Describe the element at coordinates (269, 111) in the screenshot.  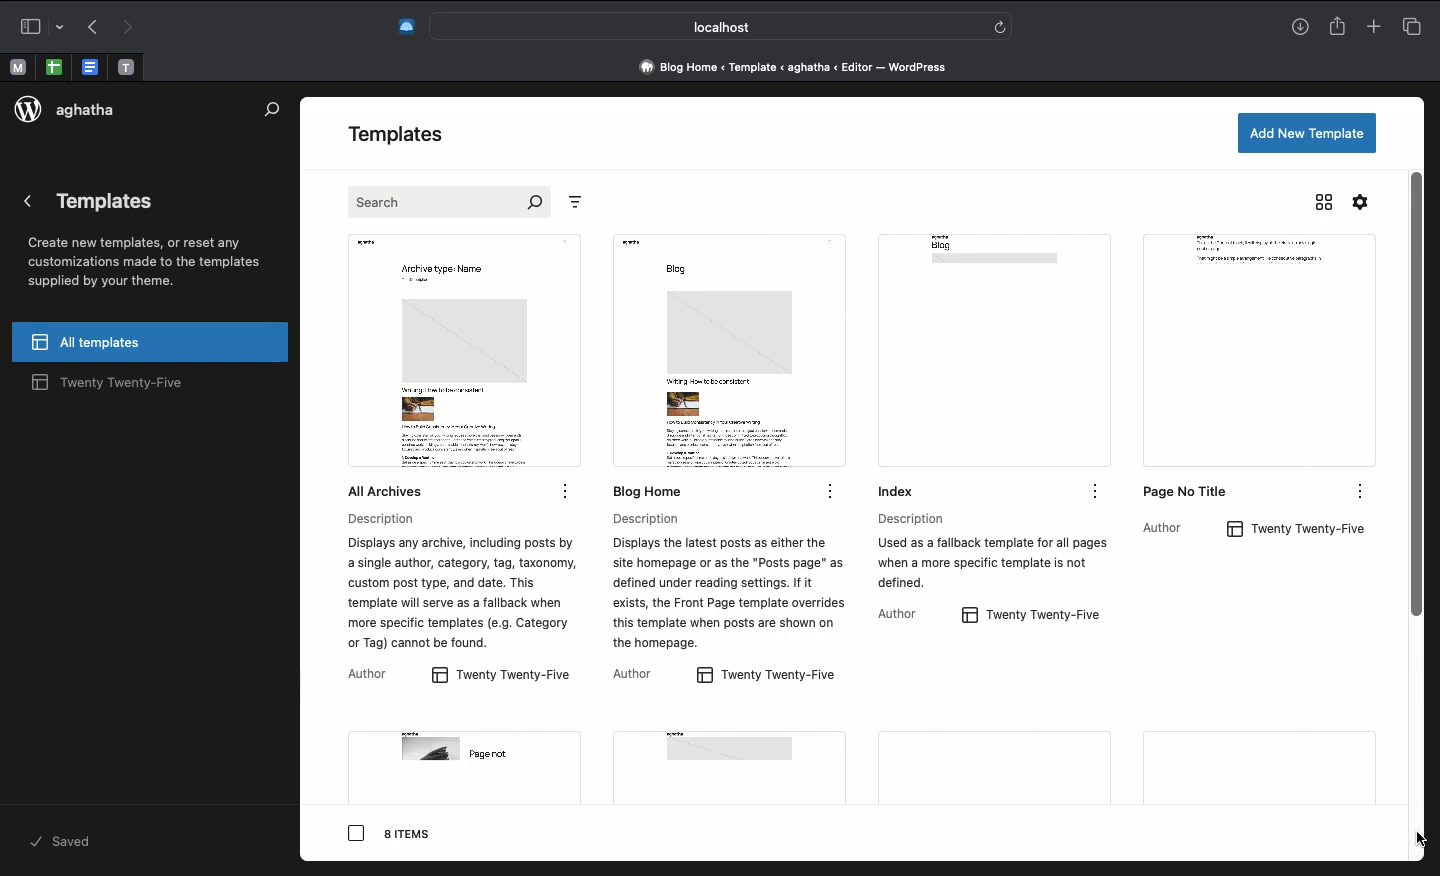
I see `Search` at that location.